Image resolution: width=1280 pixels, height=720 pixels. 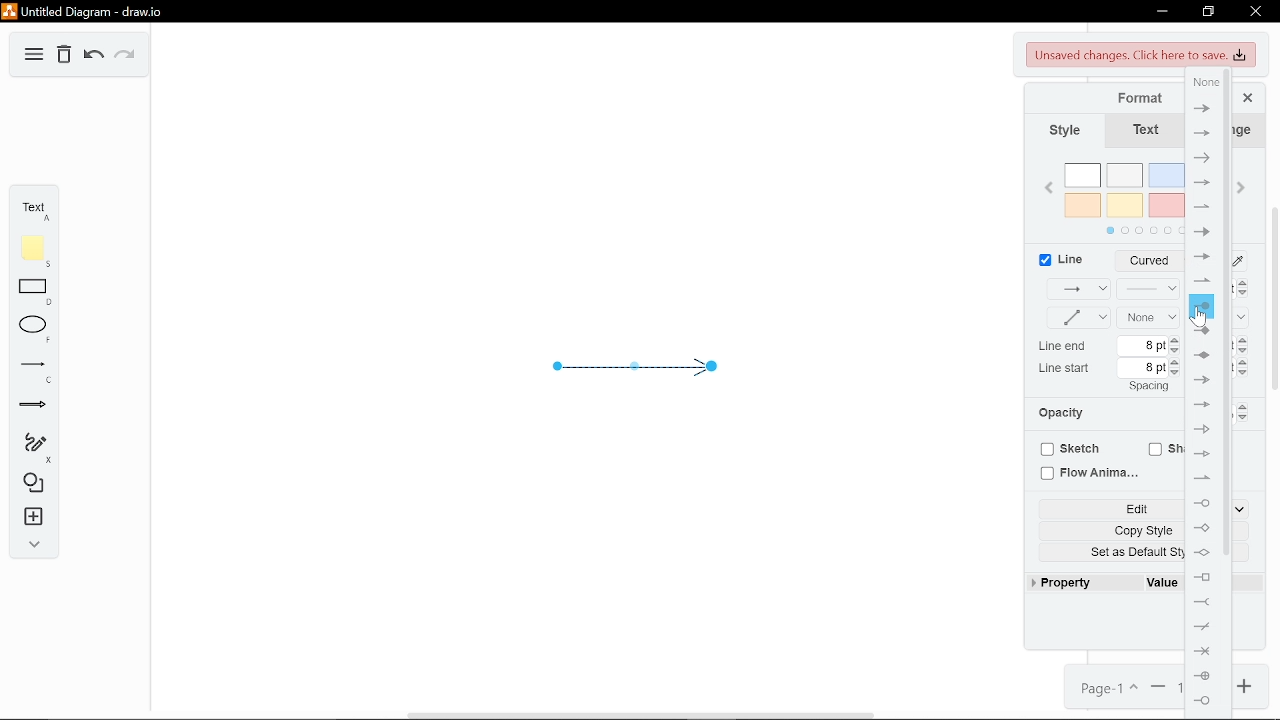 I want to click on Decrease line start size, so click(x=1246, y=372).